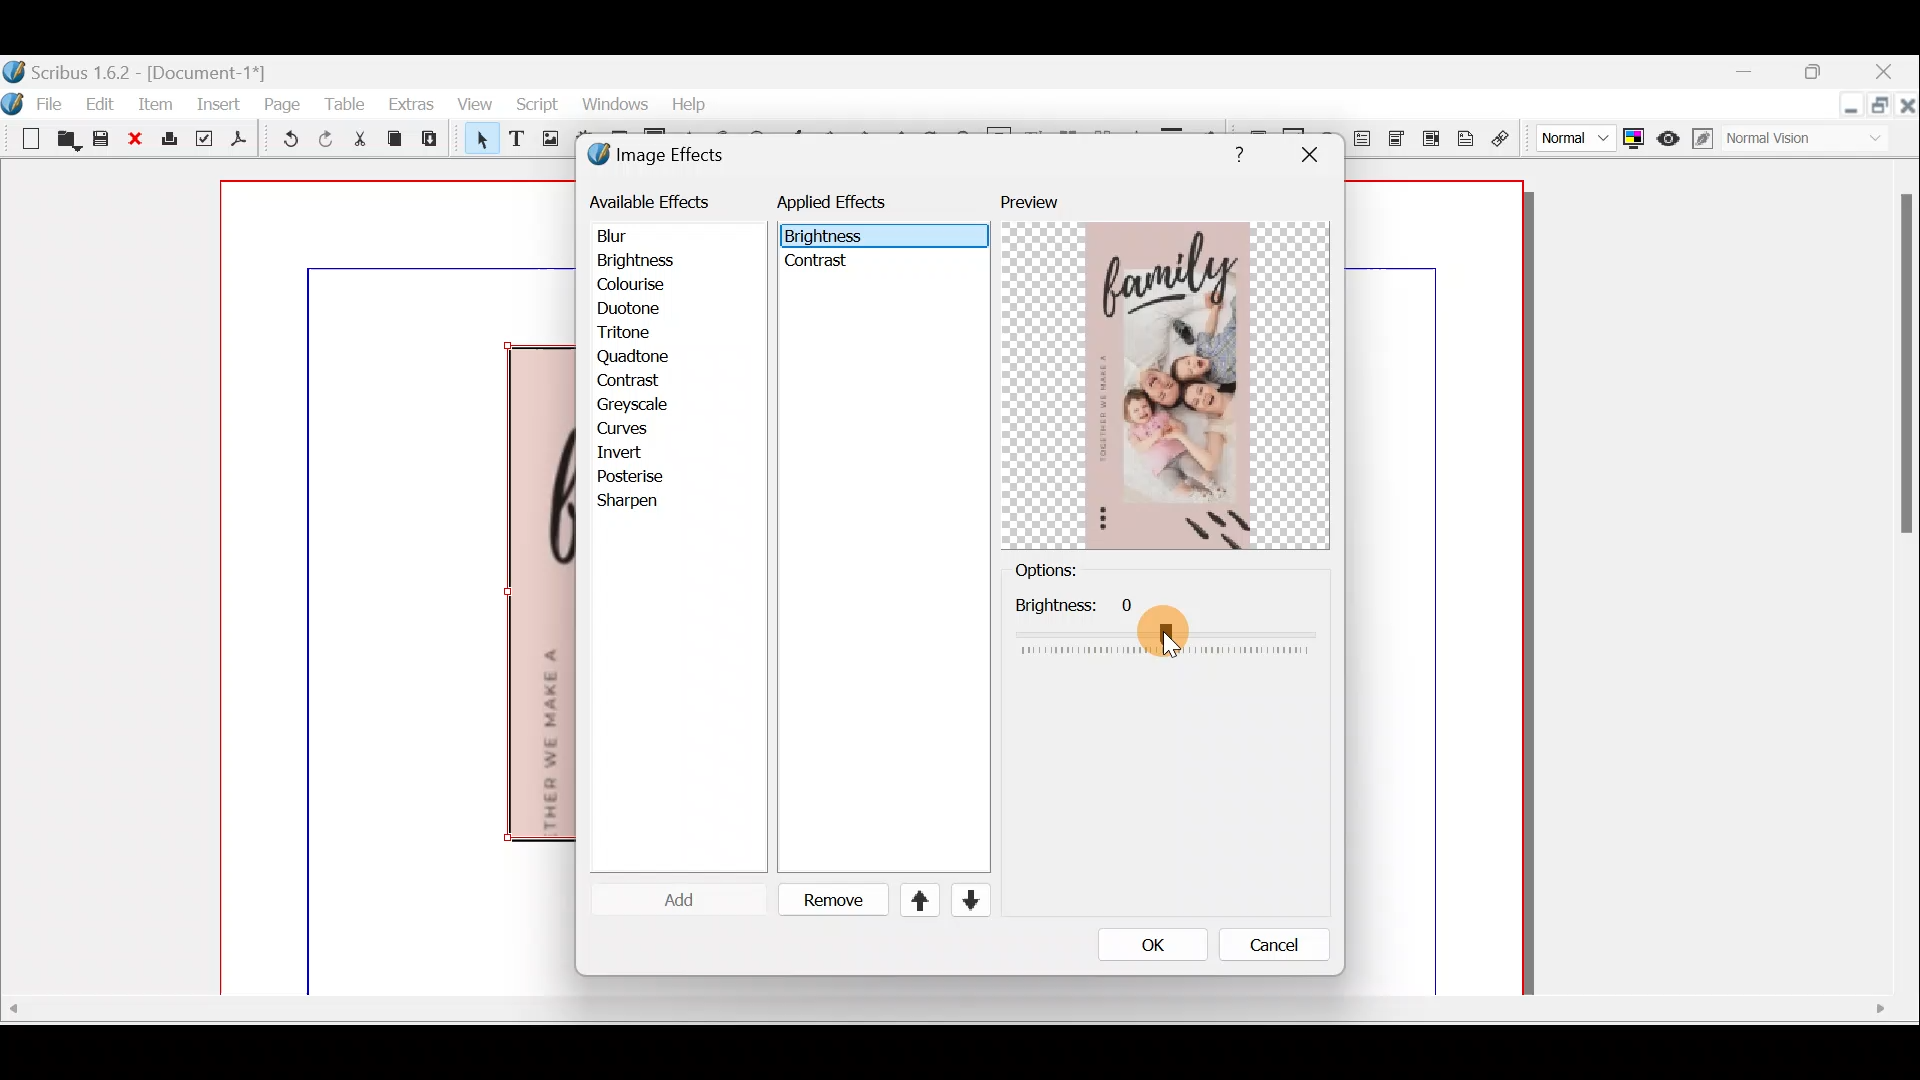 The width and height of the screenshot is (1920, 1080). What do you see at coordinates (633, 335) in the screenshot?
I see `Tritone` at bounding box center [633, 335].